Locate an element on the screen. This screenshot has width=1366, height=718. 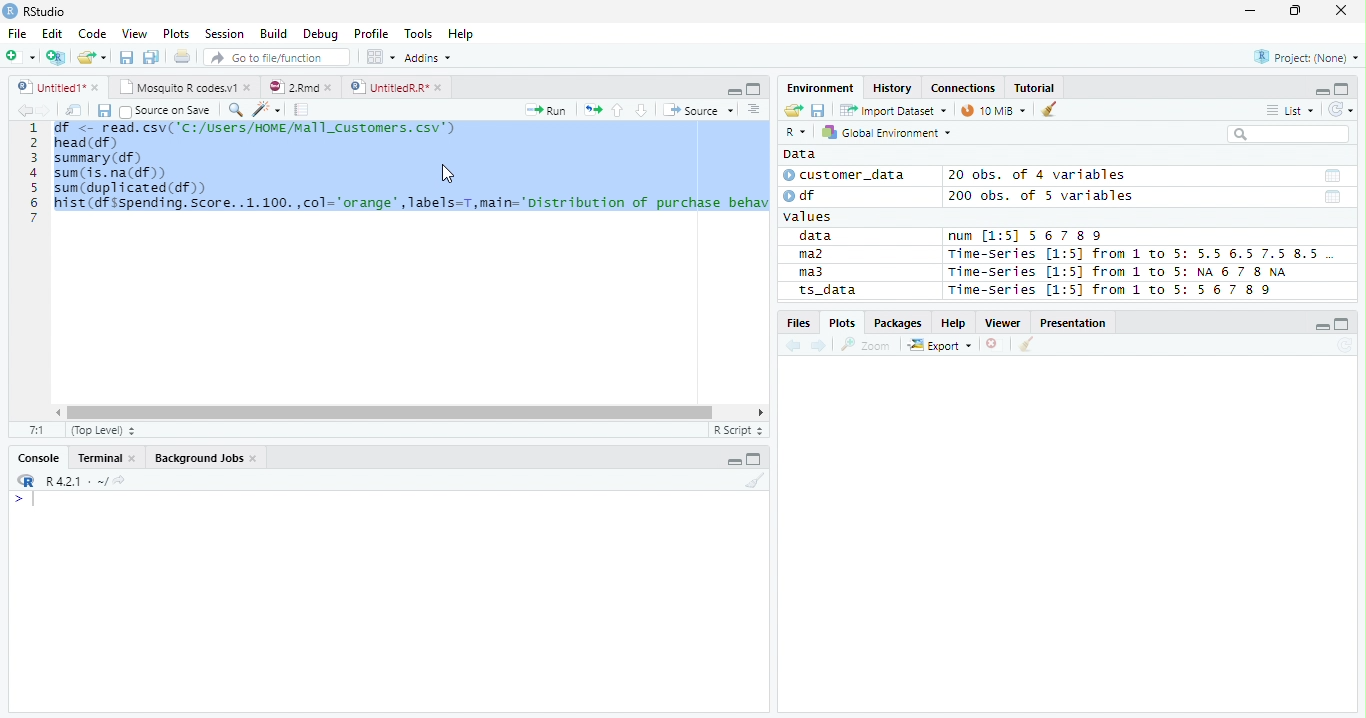
Down is located at coordinates (641, 111).